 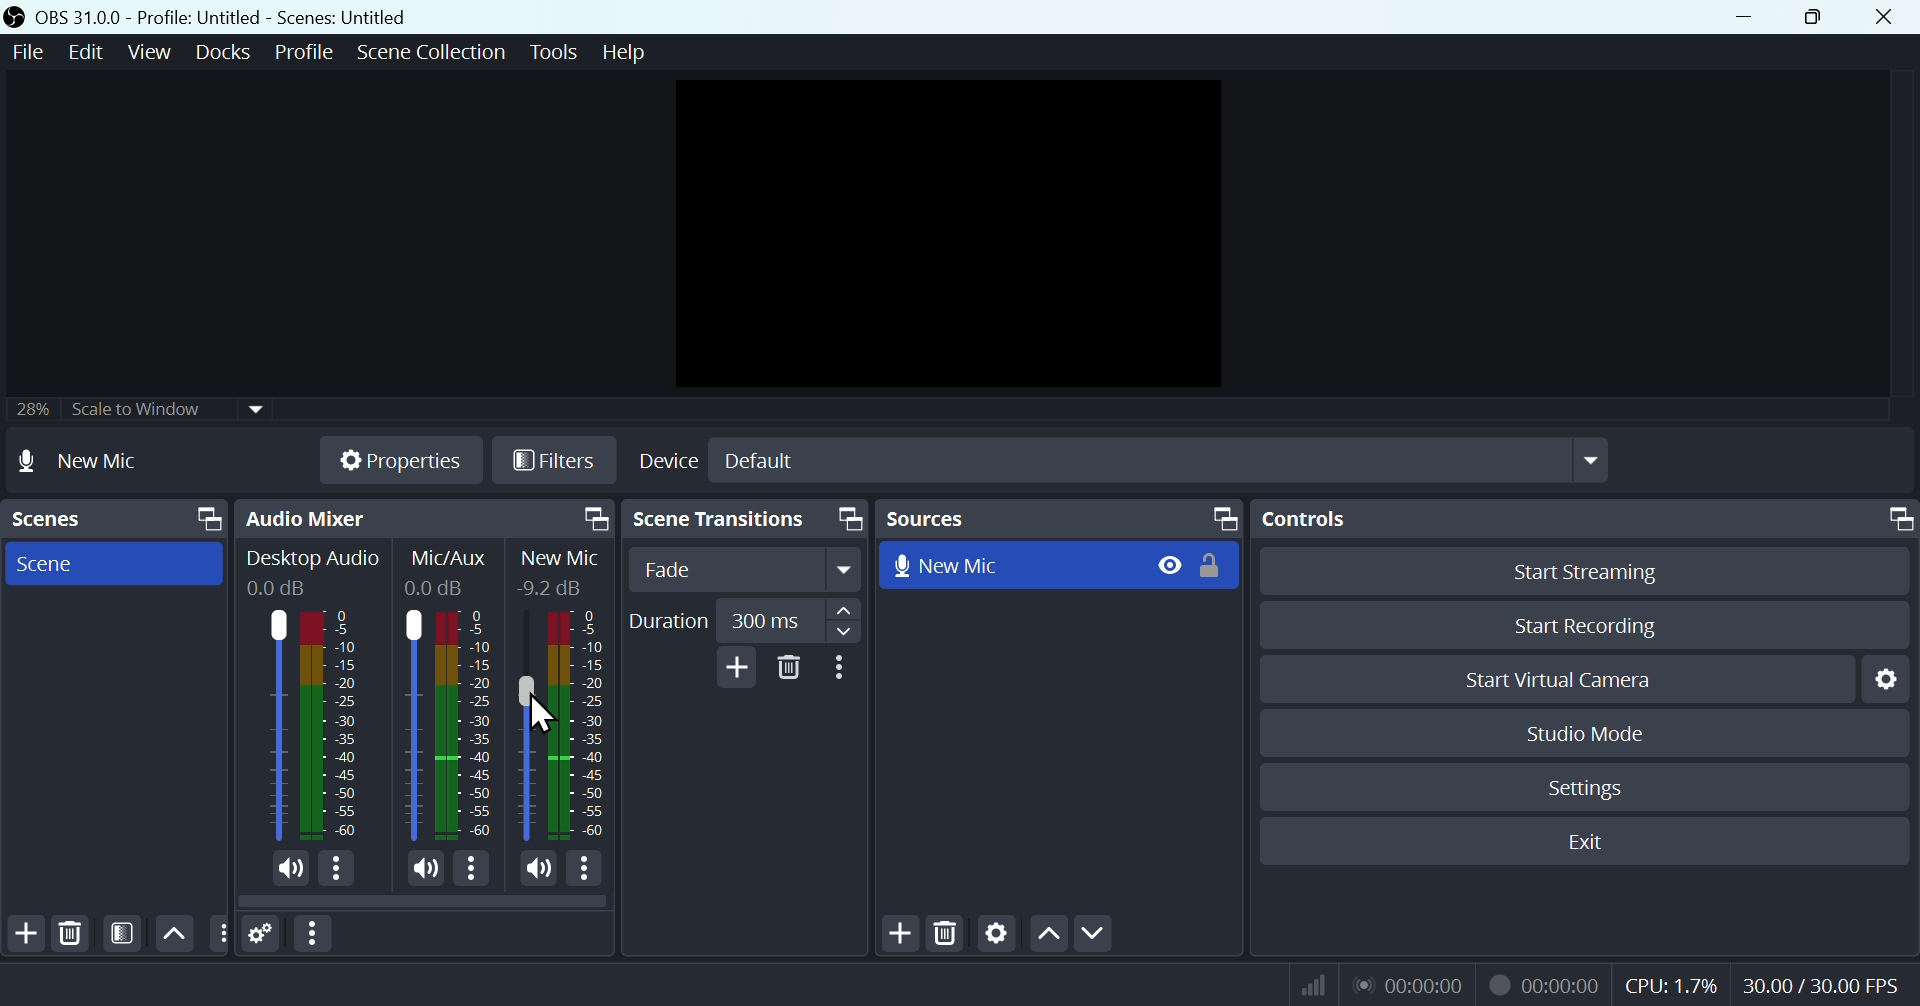 What do you see at coordinates (741, 521) in the screenshot?
I see `Scene transitions` at bounding box center [741, 521].